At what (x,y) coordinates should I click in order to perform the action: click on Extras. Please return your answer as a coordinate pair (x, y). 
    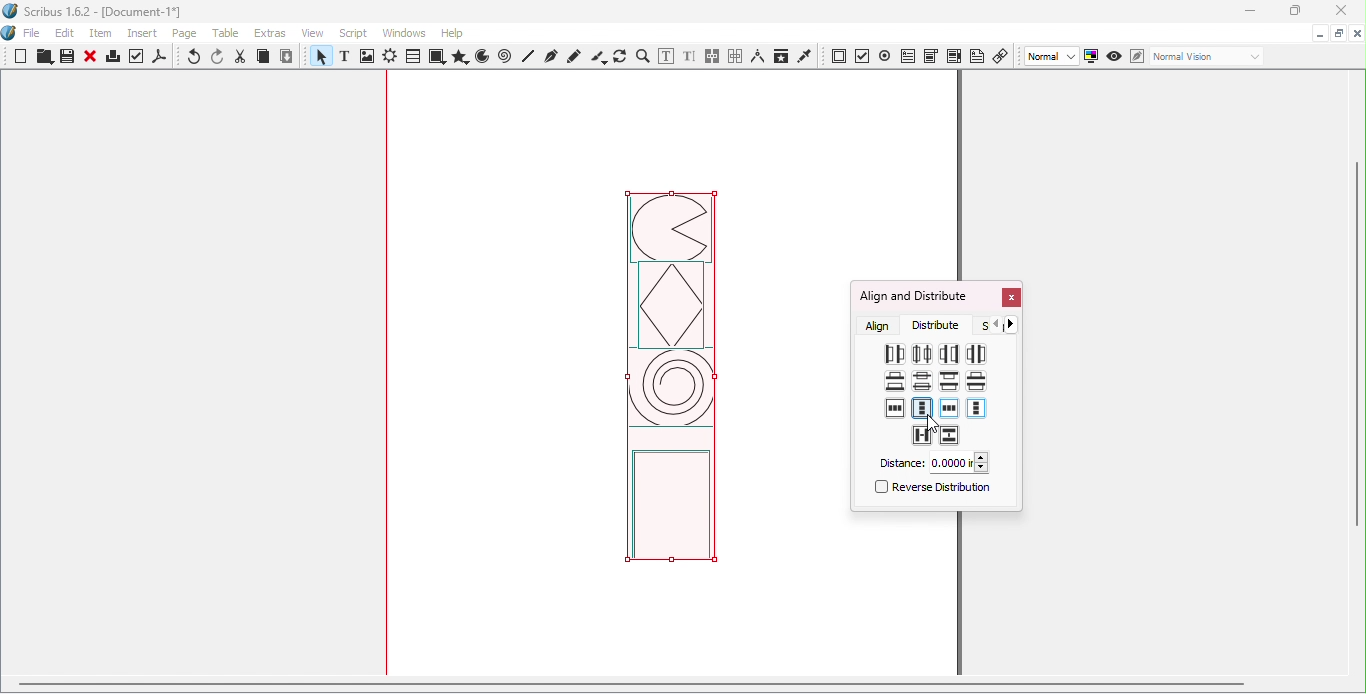
    Looking at the image, I should click on (273, 33).